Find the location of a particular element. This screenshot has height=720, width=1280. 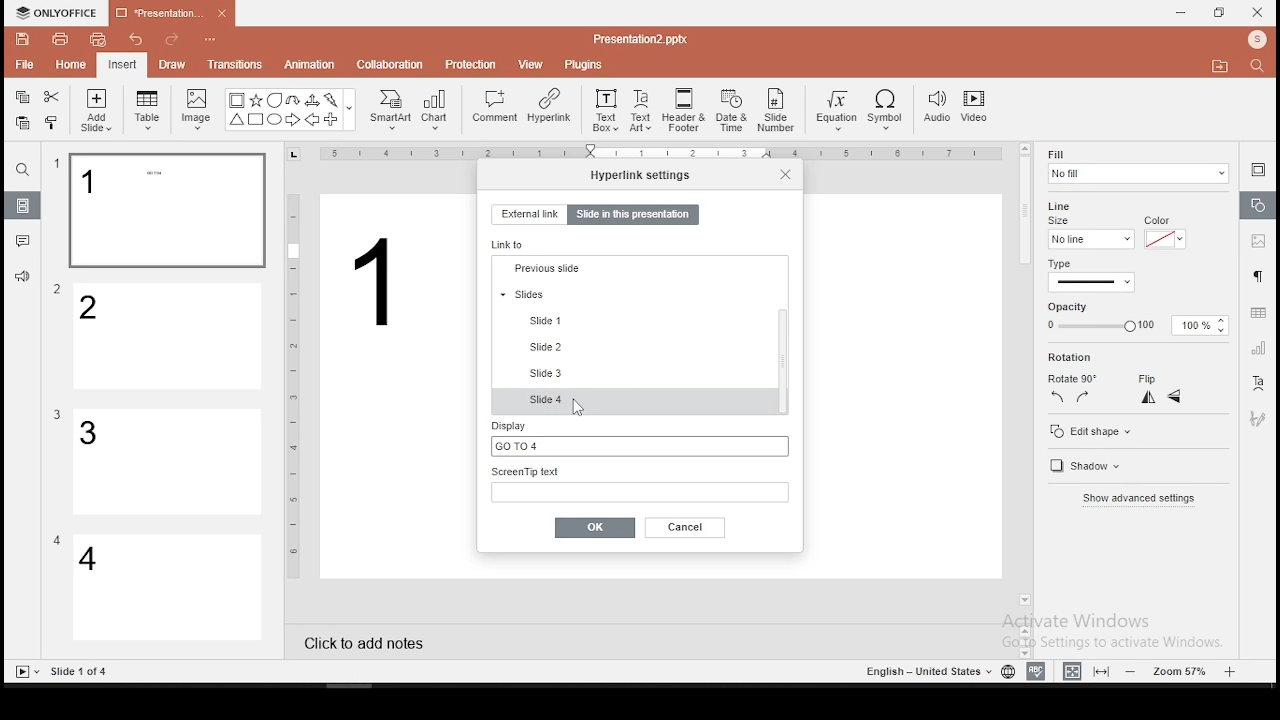

slide 2 is located at coordinates (169, 337).